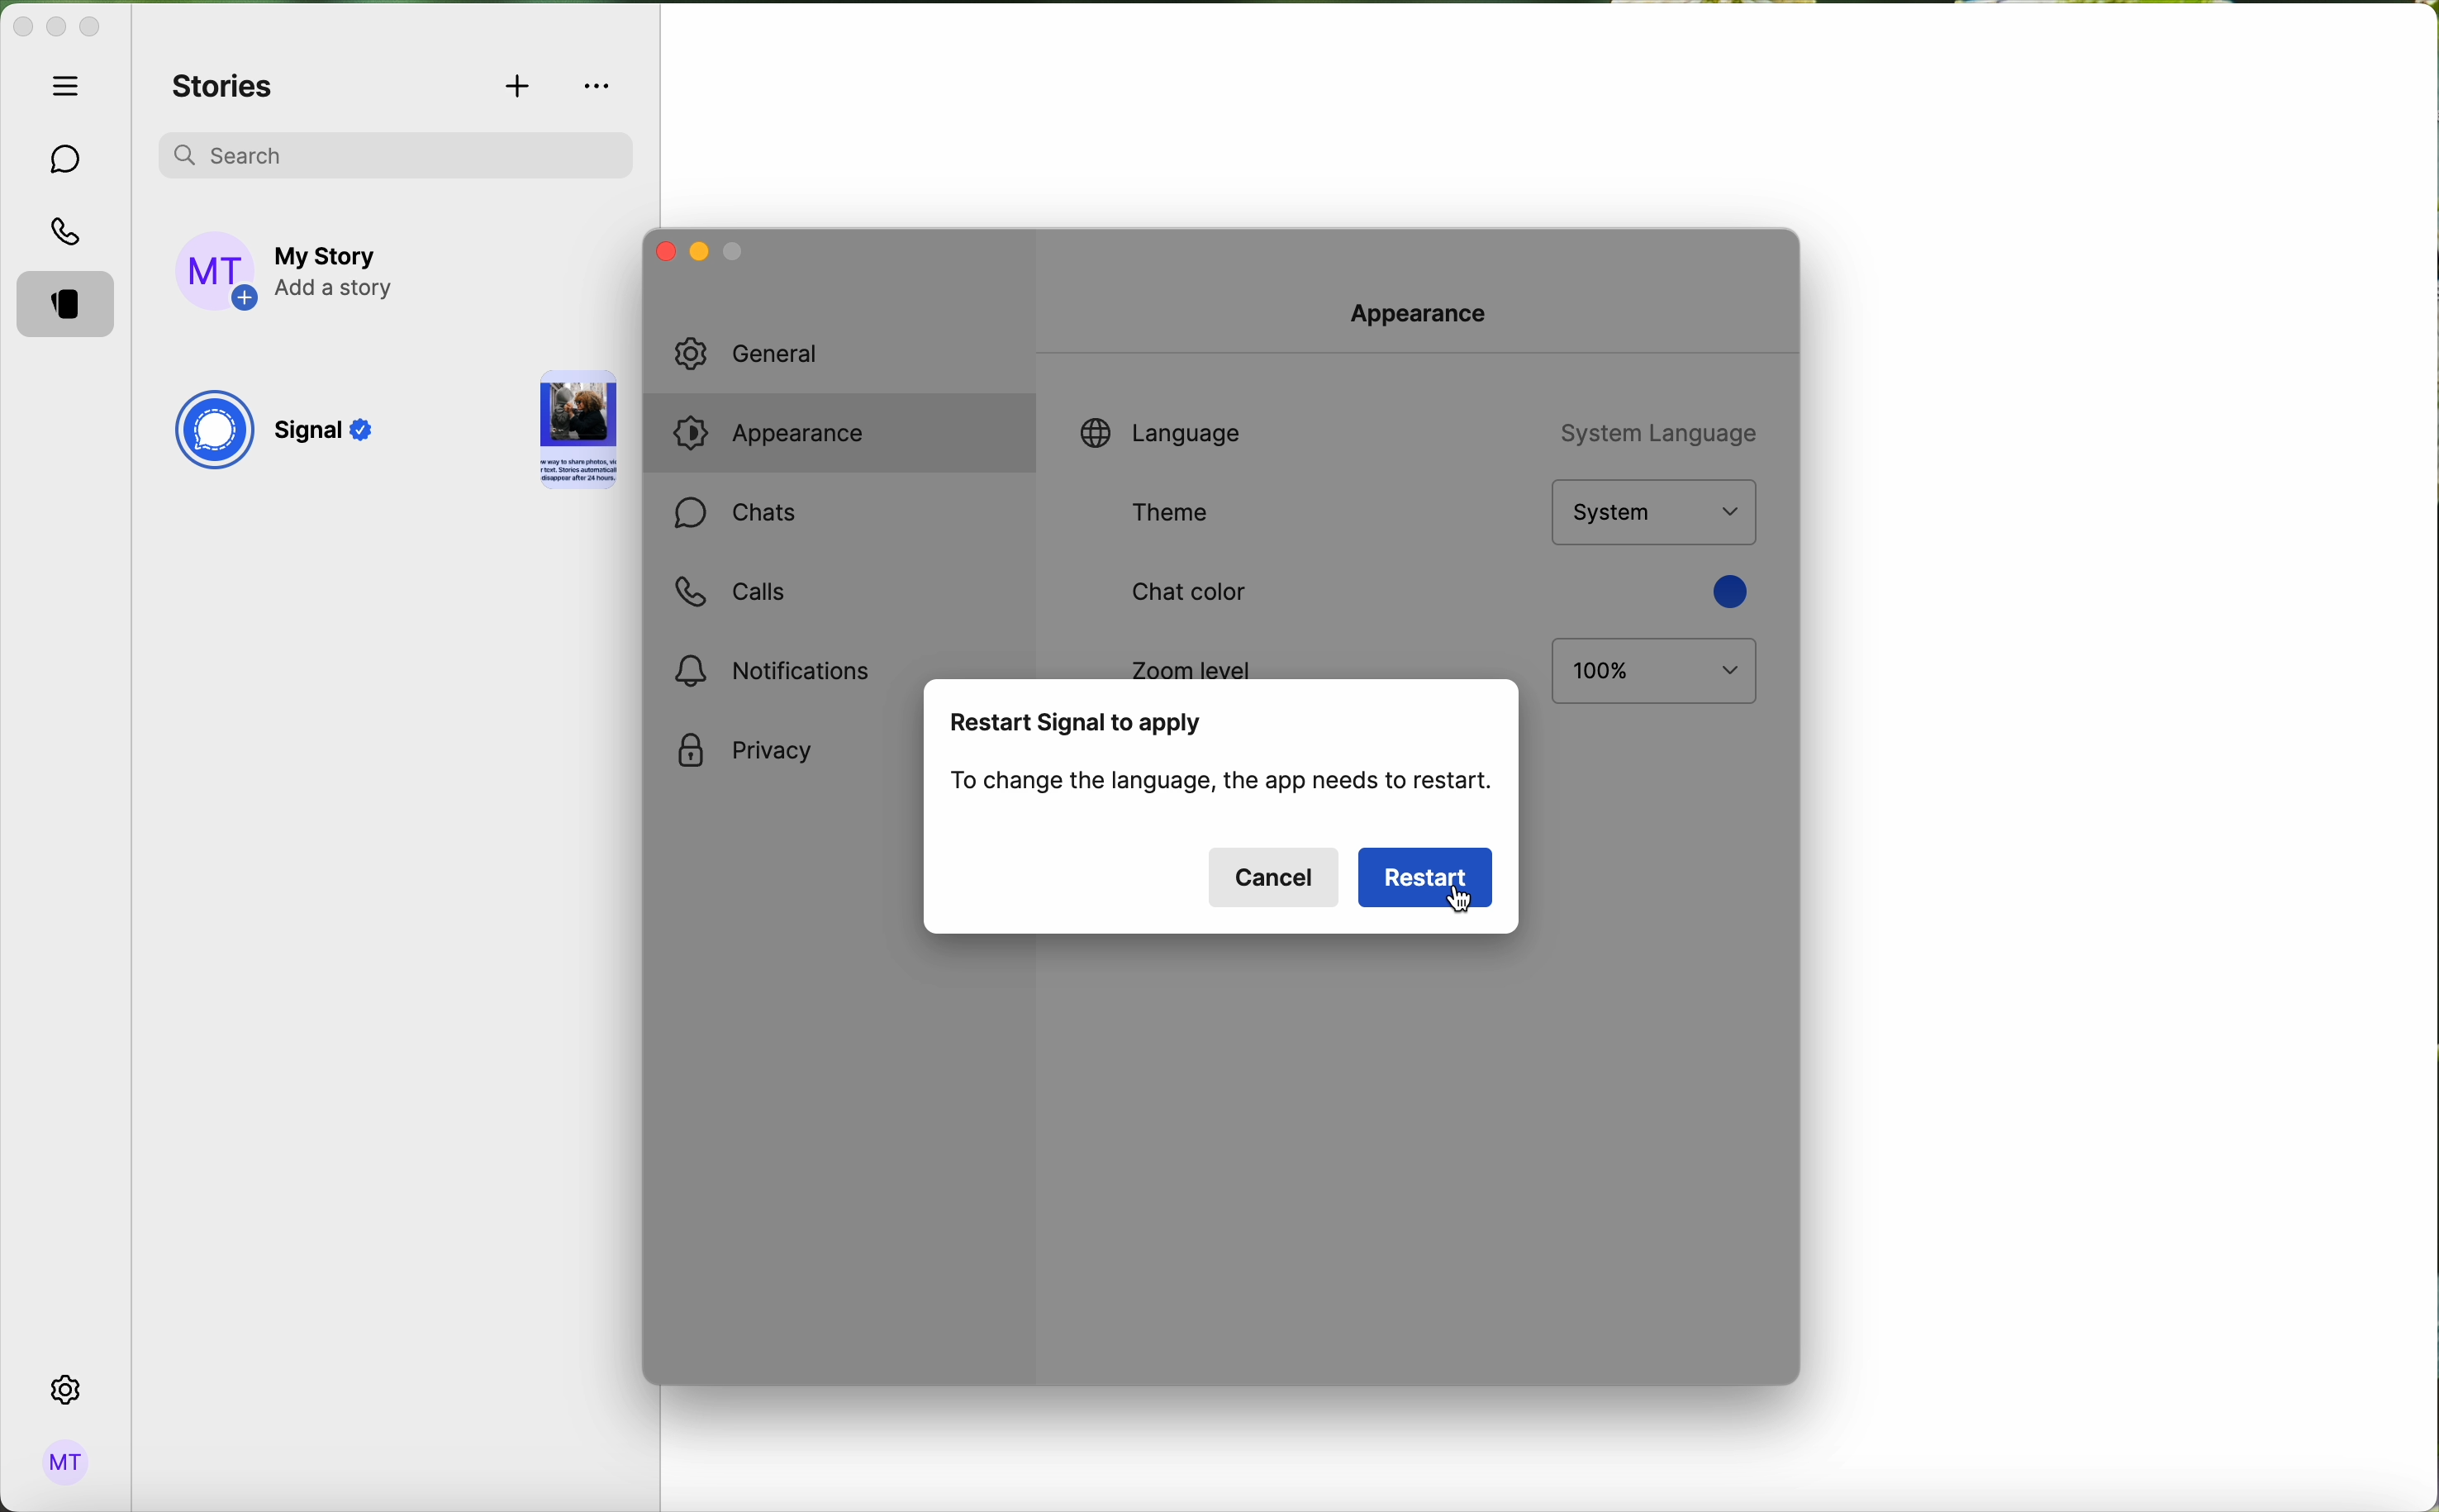 This screenshot has width=2439, height=1512. What do you see at coordinates (661, 250) in the screenshot?
I see `close window` at bounding box center [661, 250].